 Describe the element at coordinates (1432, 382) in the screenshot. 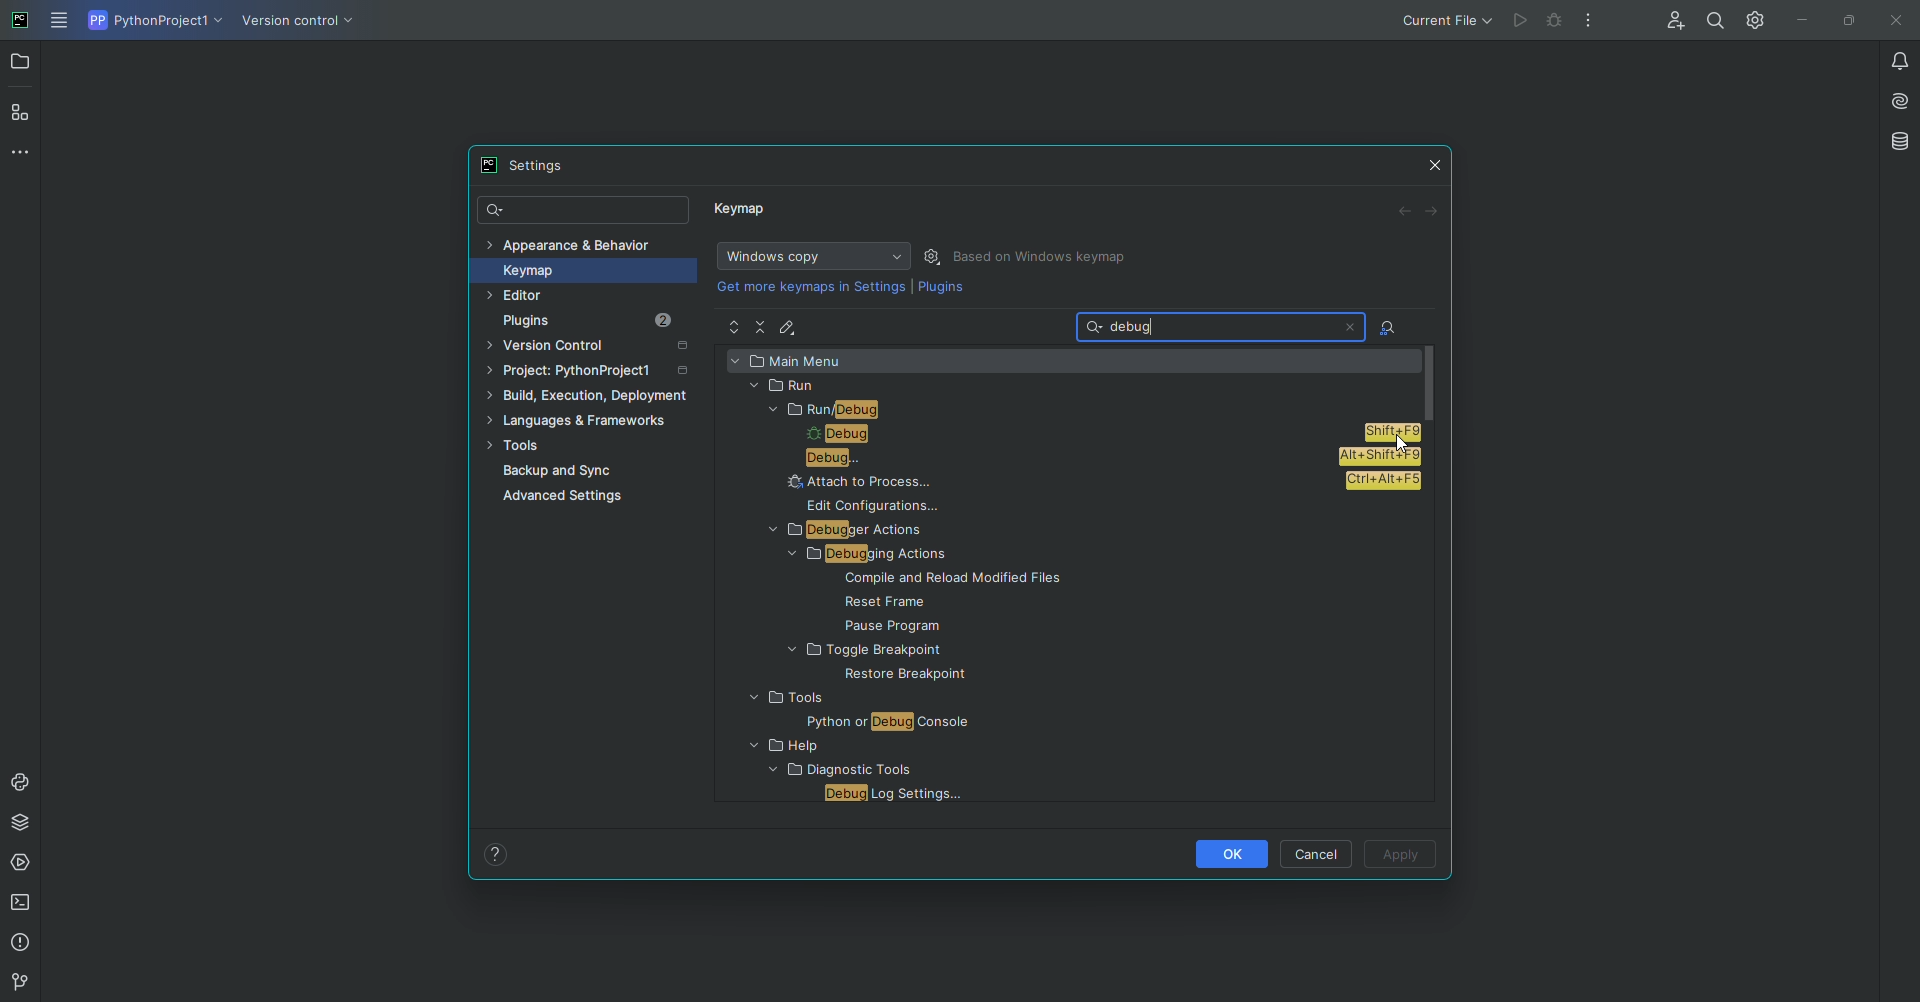

I see `scroll bar` at that location.